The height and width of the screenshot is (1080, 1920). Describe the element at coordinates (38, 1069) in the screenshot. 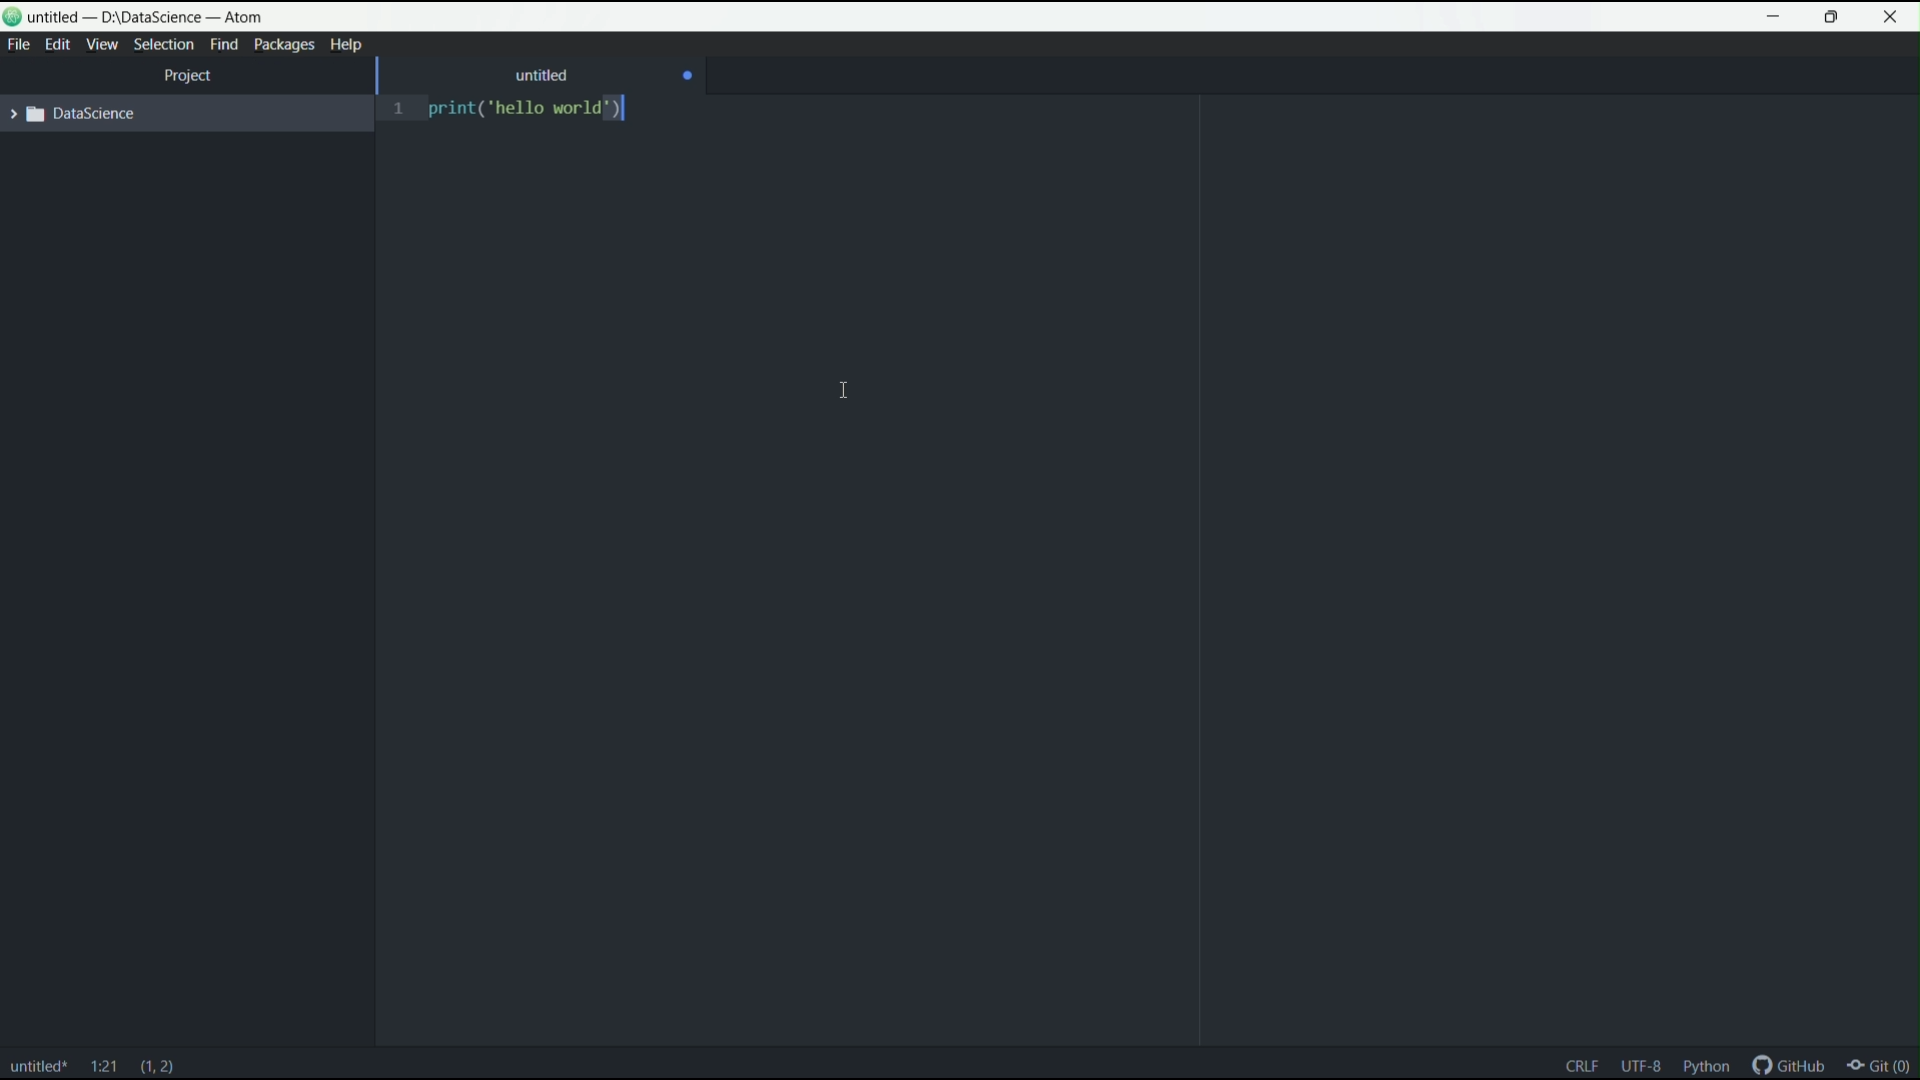

I see `file name` at that location.